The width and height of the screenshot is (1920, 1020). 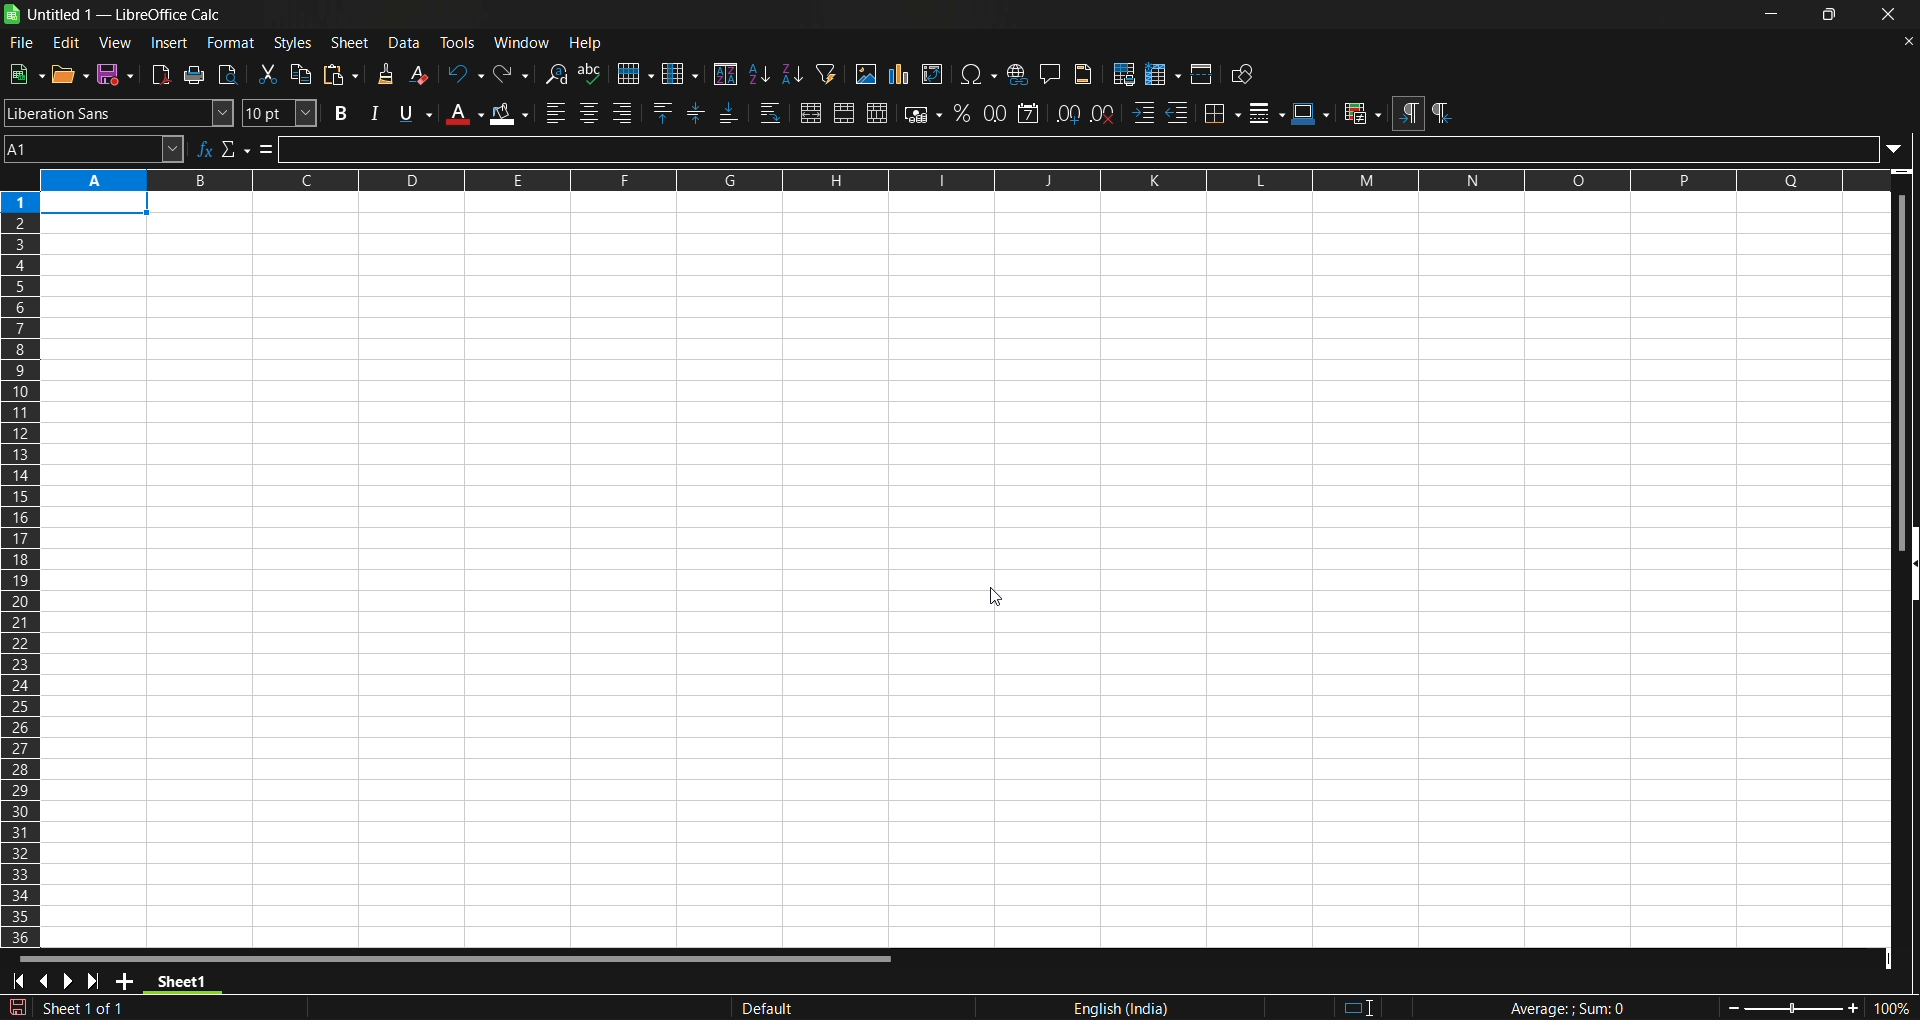 I want to click on columns, so click(x=22, y=564).